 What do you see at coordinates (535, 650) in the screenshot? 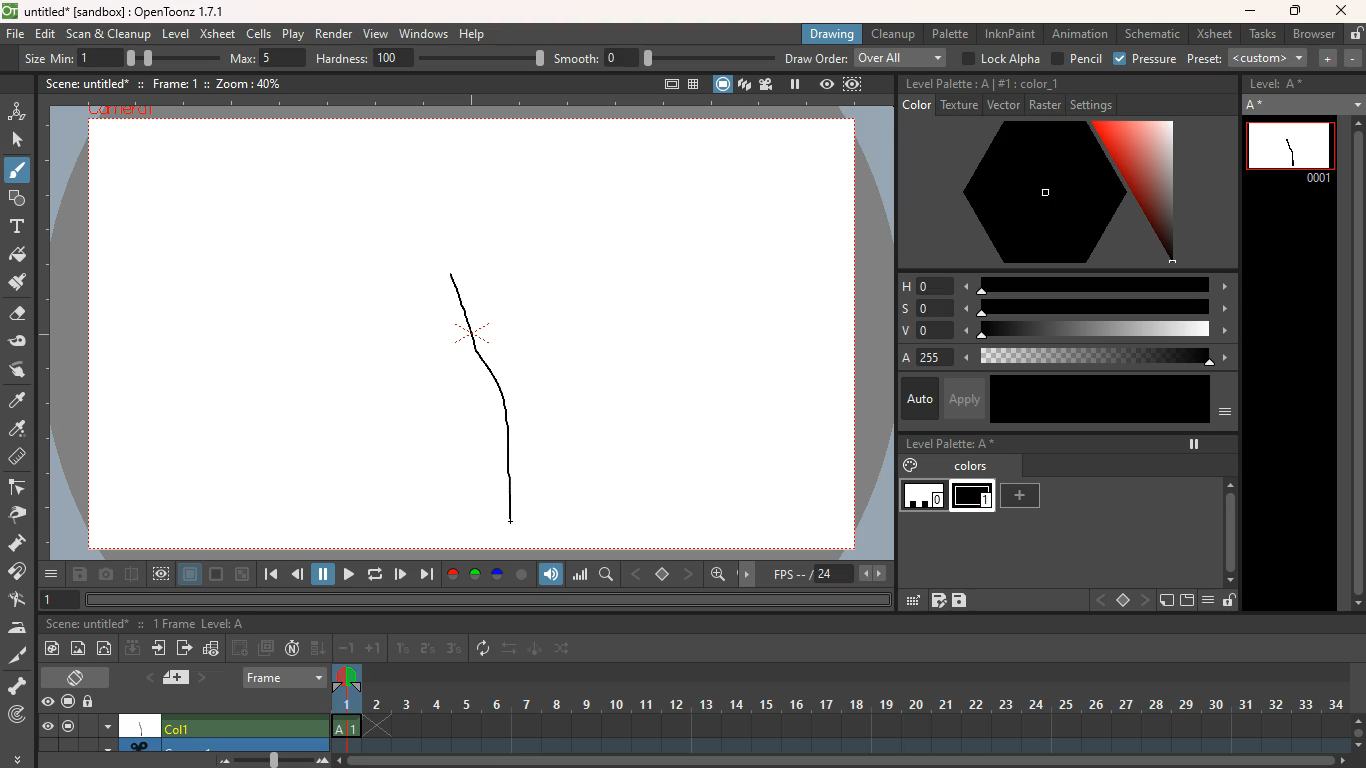
I see `animate` at bounding box center [535, 650].